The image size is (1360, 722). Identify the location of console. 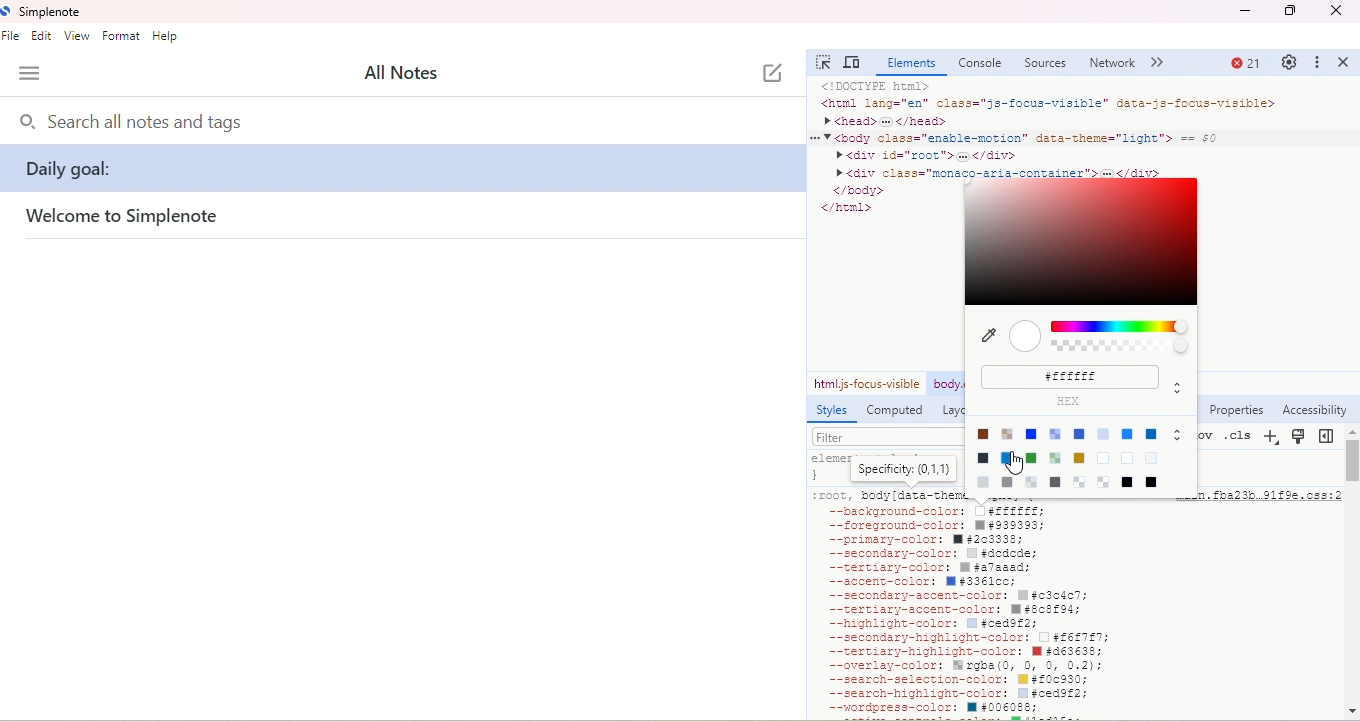
(980, 63).